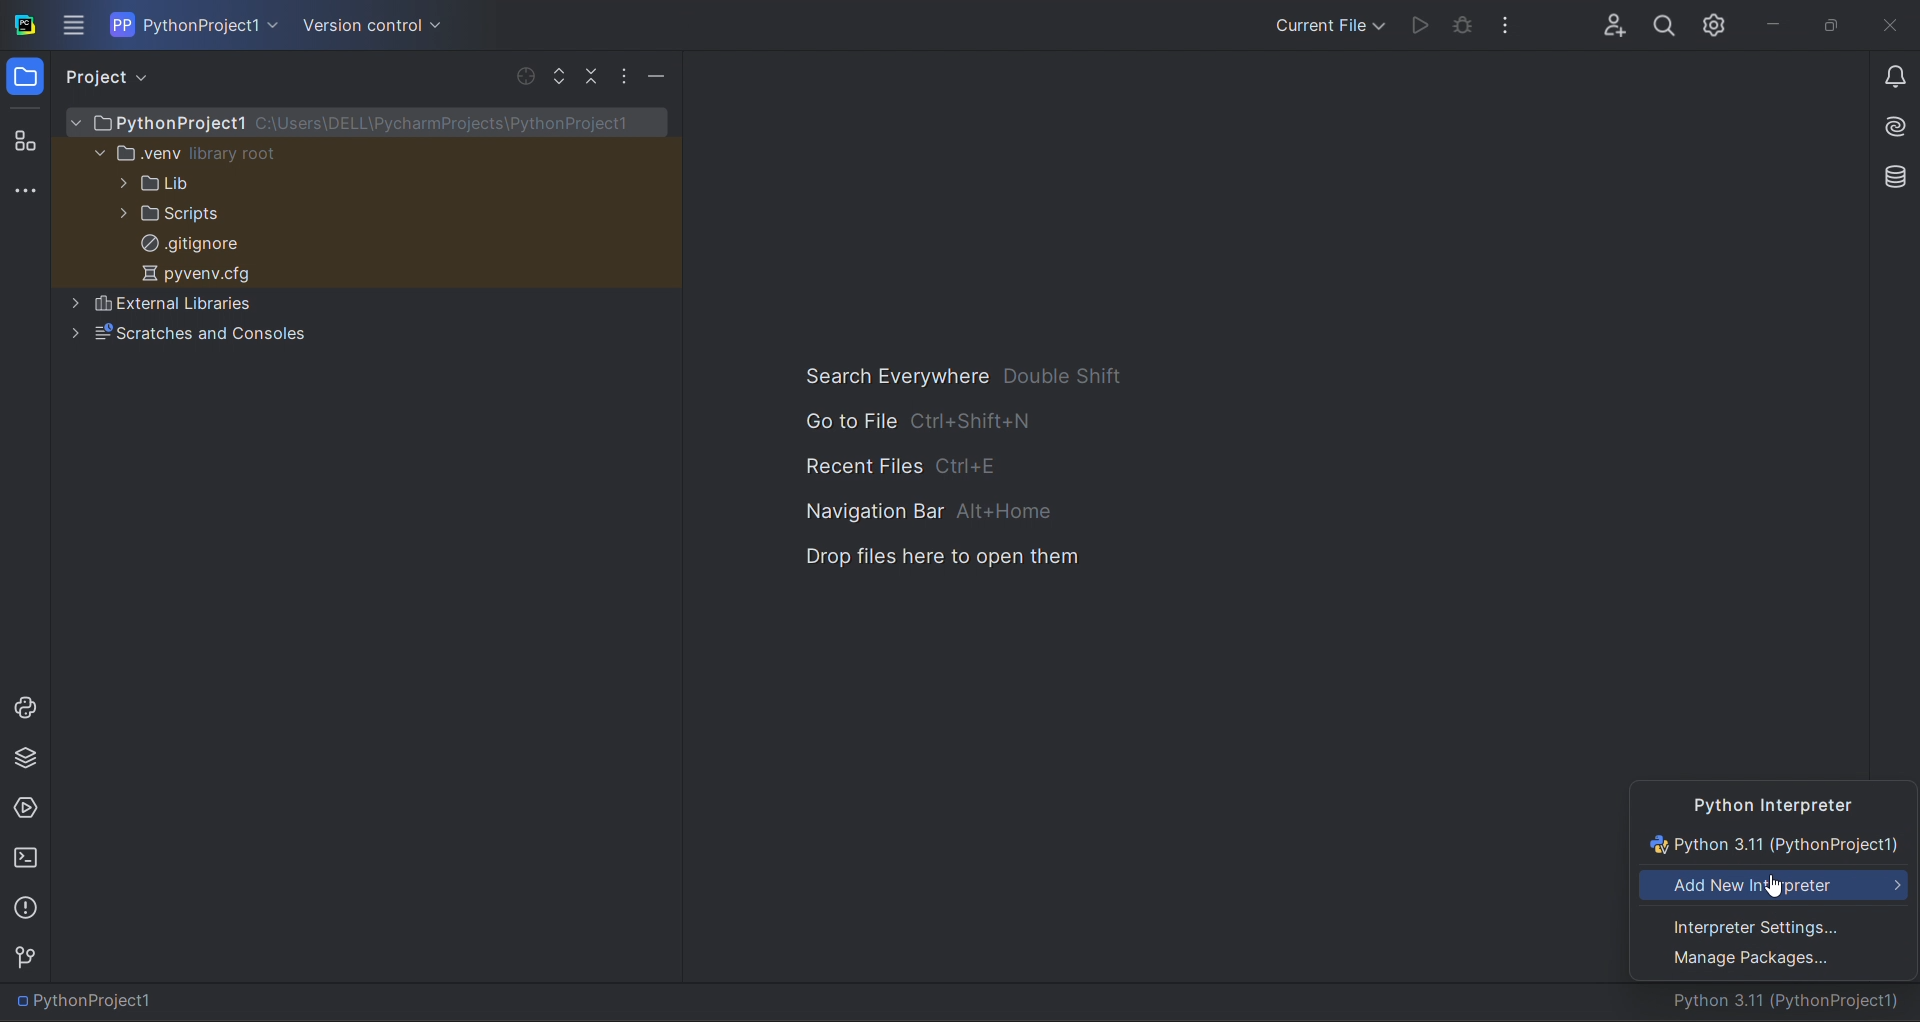  What do you see at coordinates (29, 907) in the screenshot?
I see `probleems` at bounding box center [29, 907].